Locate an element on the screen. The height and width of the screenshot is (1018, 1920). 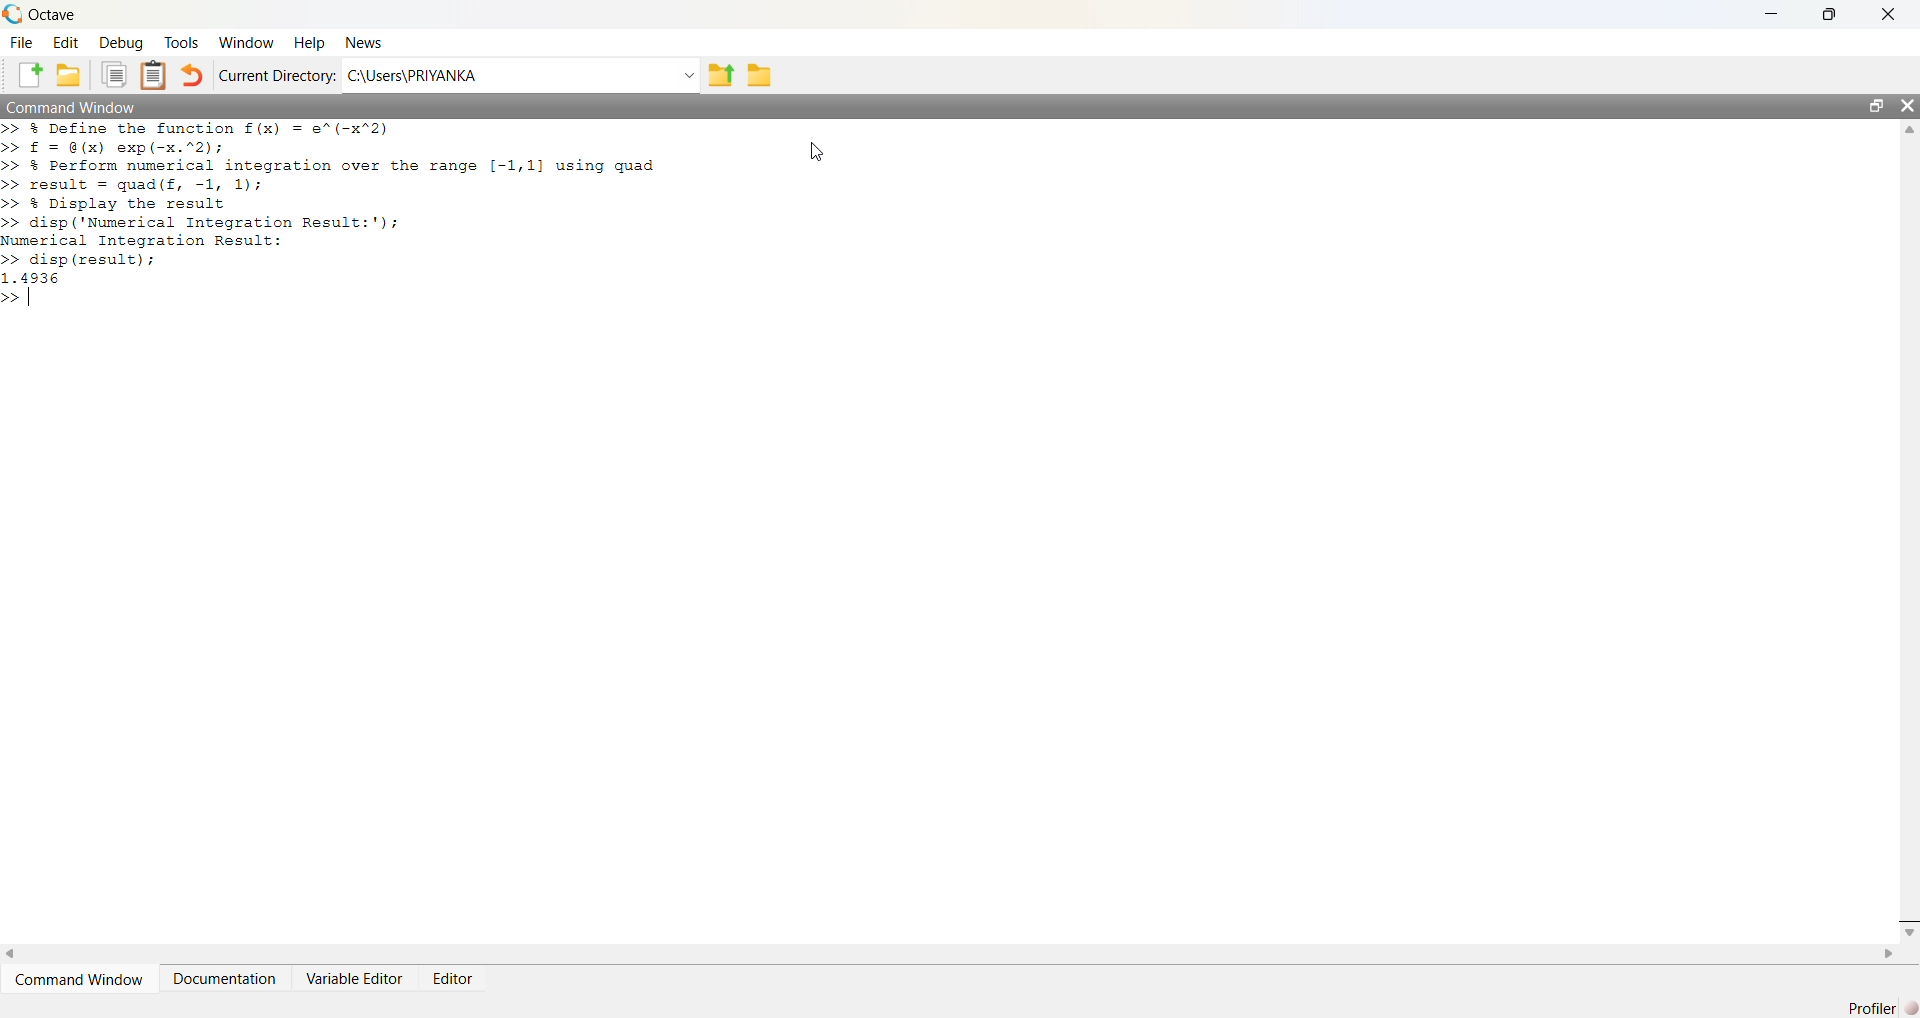
Command Window is located at coordinates (70, 107).